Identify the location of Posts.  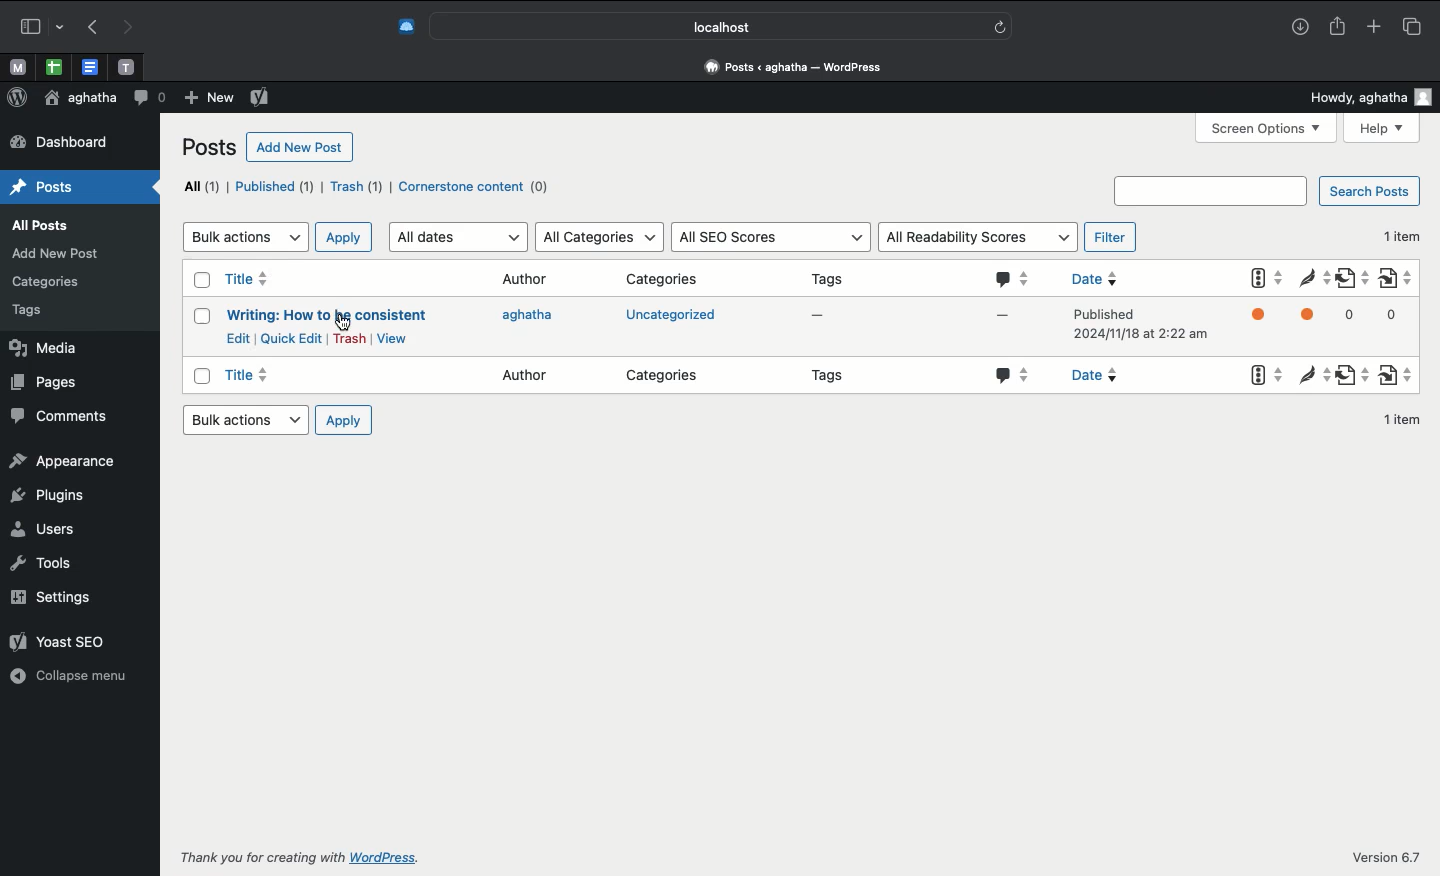
(209, 147).